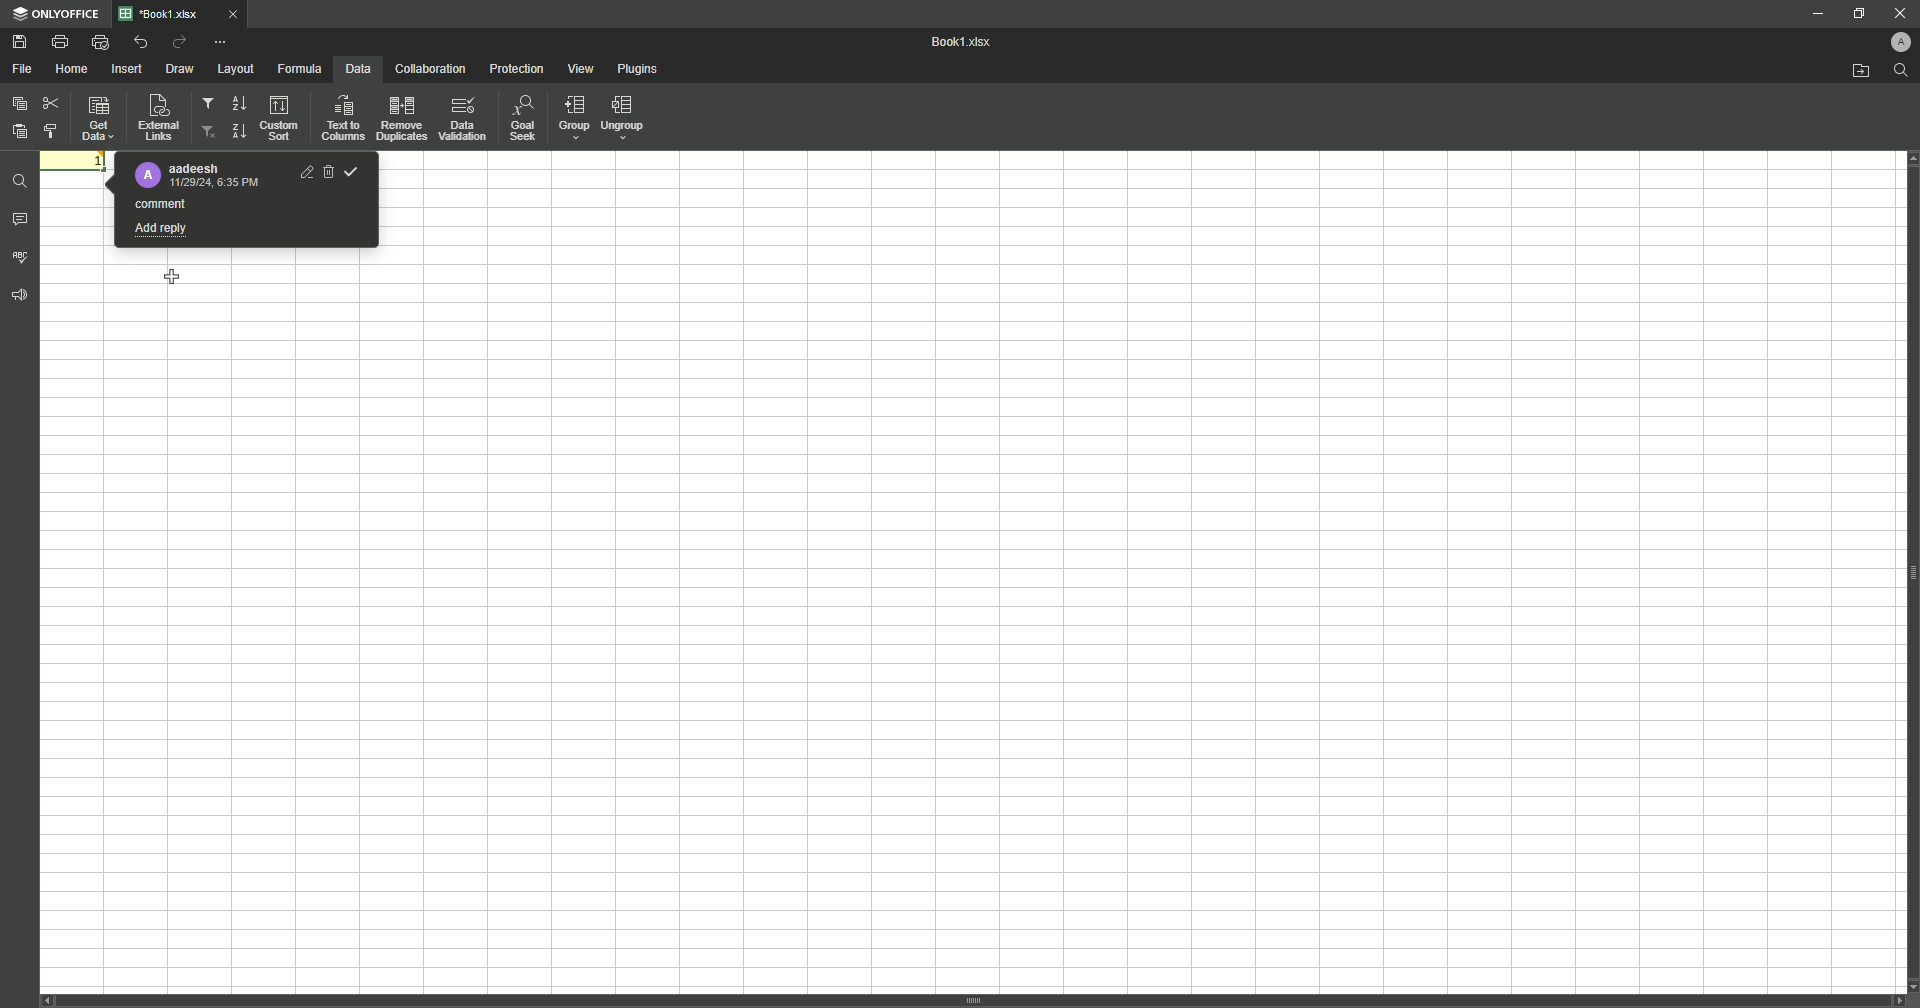 Image resolution: width=1920 pixels, height=1008 pixels. I want to click on Data, so click(356, 69).